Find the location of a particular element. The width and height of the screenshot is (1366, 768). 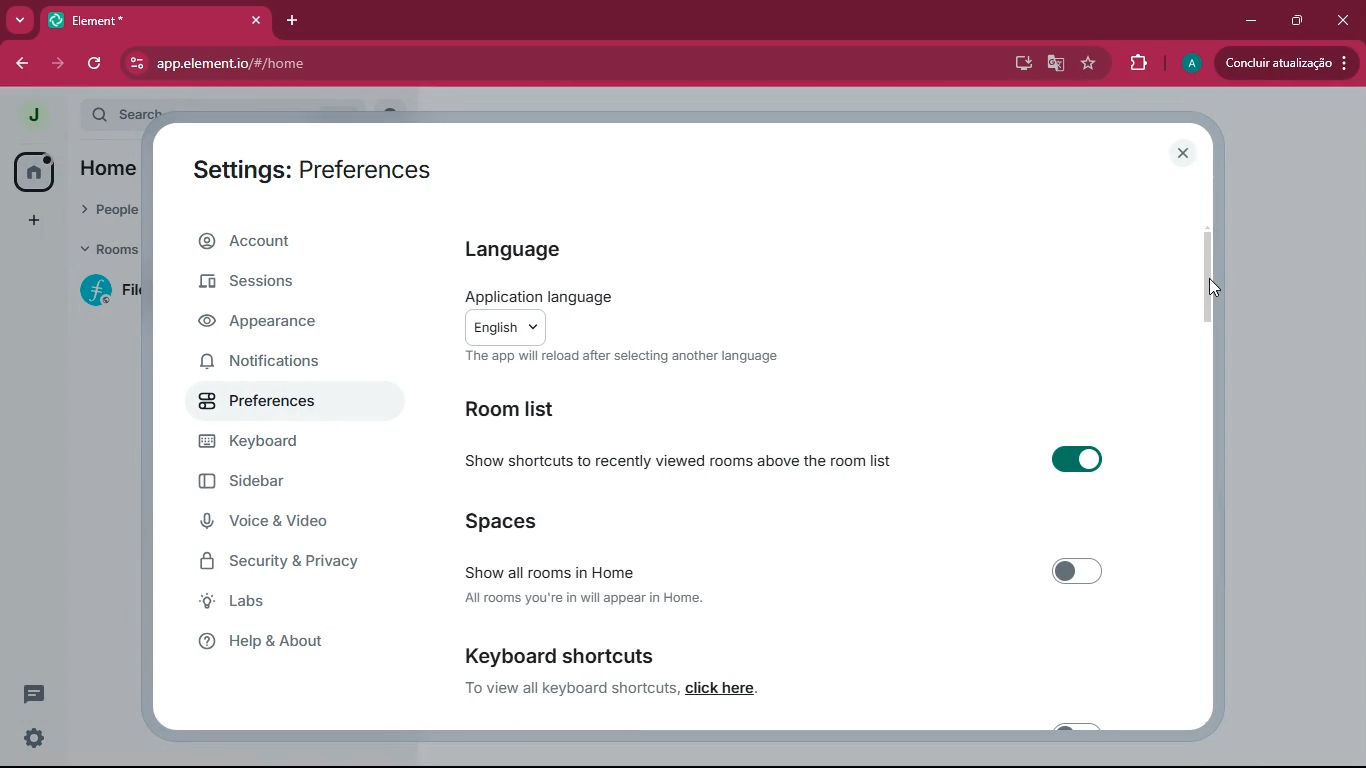

account is located at coordinates (300, 239).